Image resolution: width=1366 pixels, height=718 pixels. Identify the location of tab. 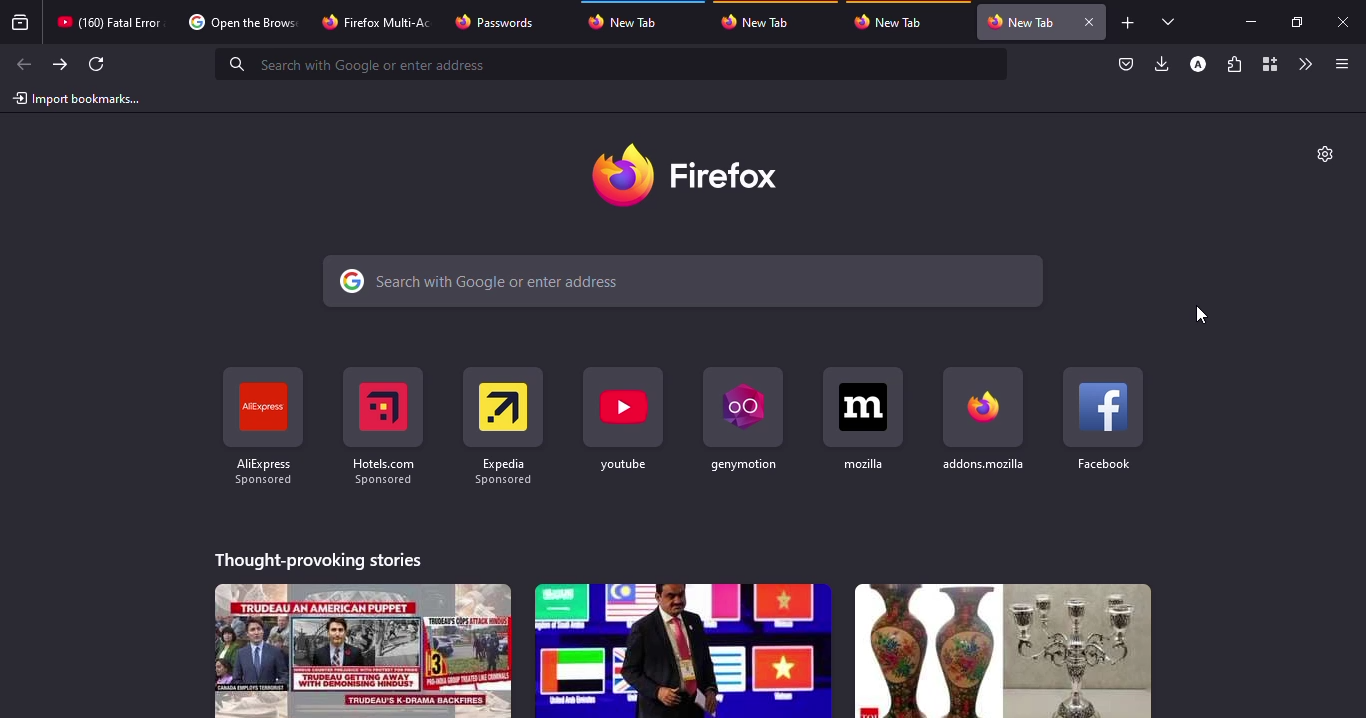
(106, 21).